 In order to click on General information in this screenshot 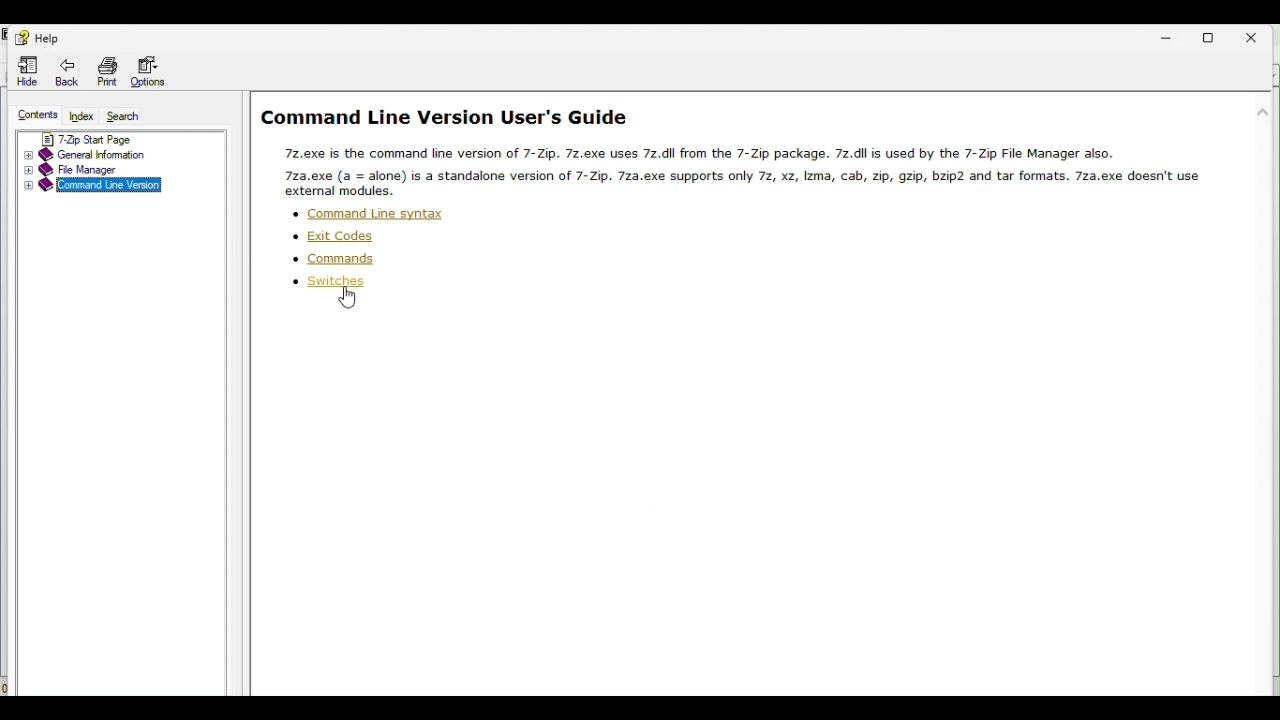, I will do `click(127, 154)`.